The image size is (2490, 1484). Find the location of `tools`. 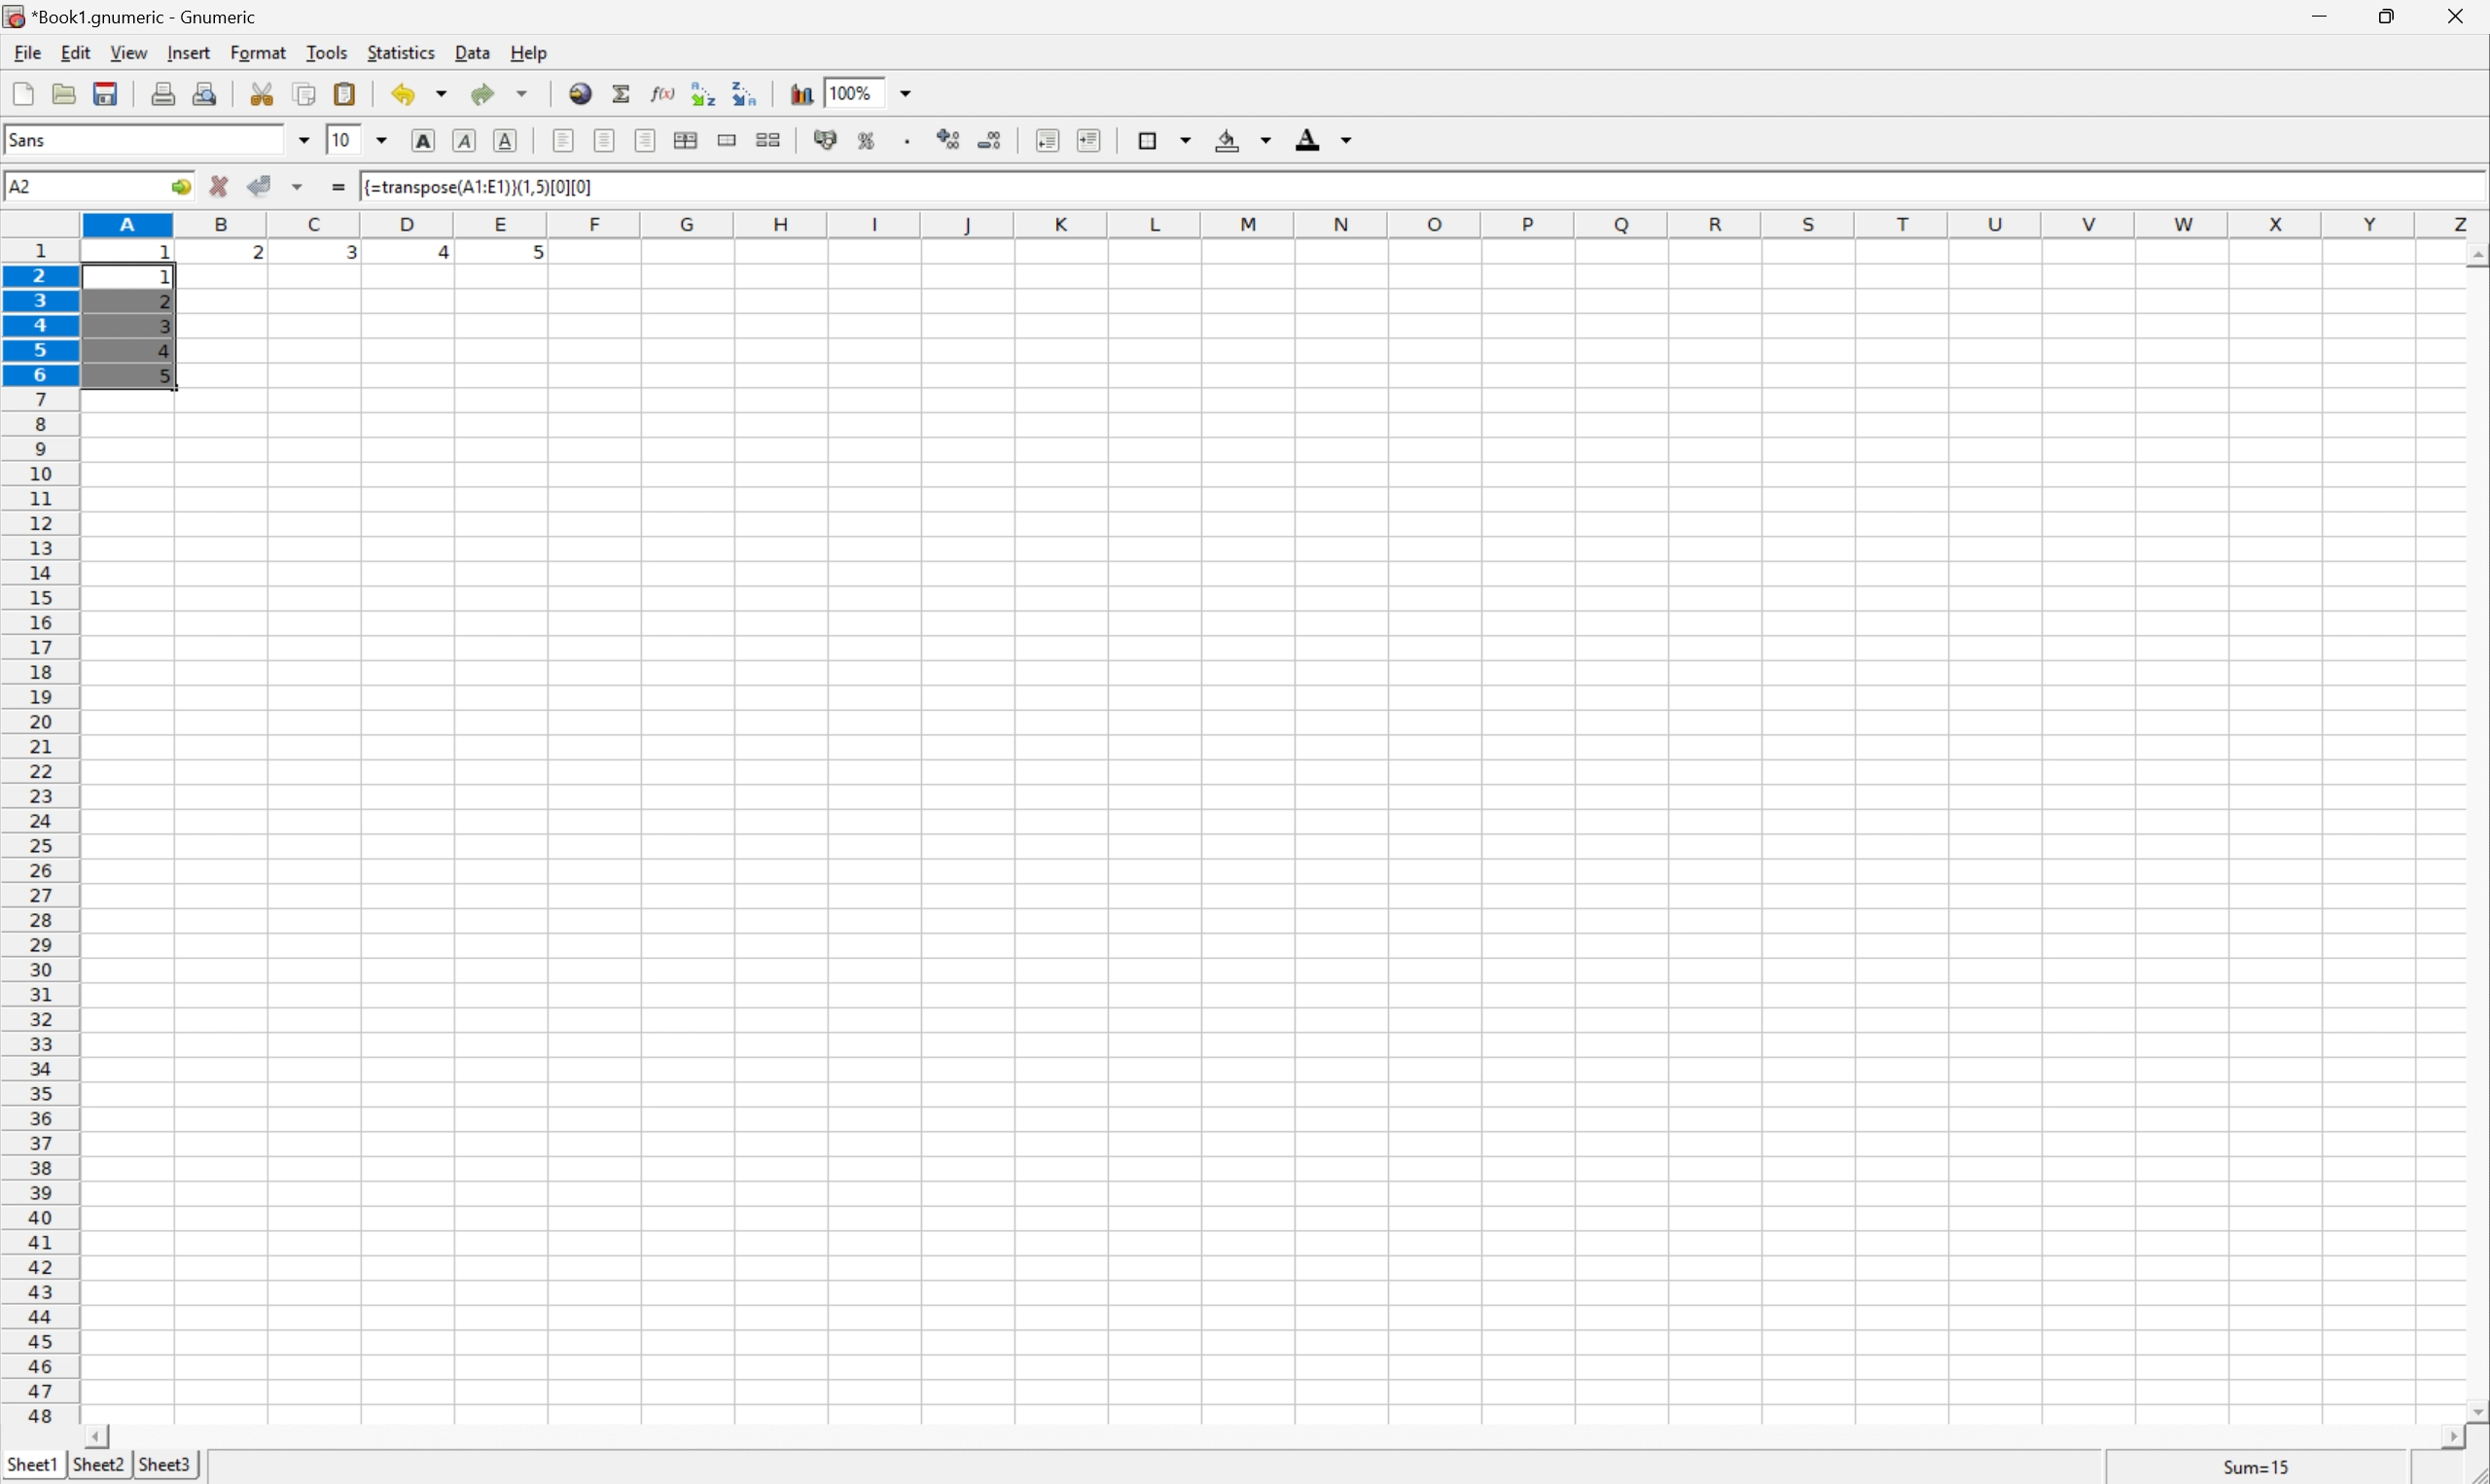

tools is located at coordinates (328, 53).